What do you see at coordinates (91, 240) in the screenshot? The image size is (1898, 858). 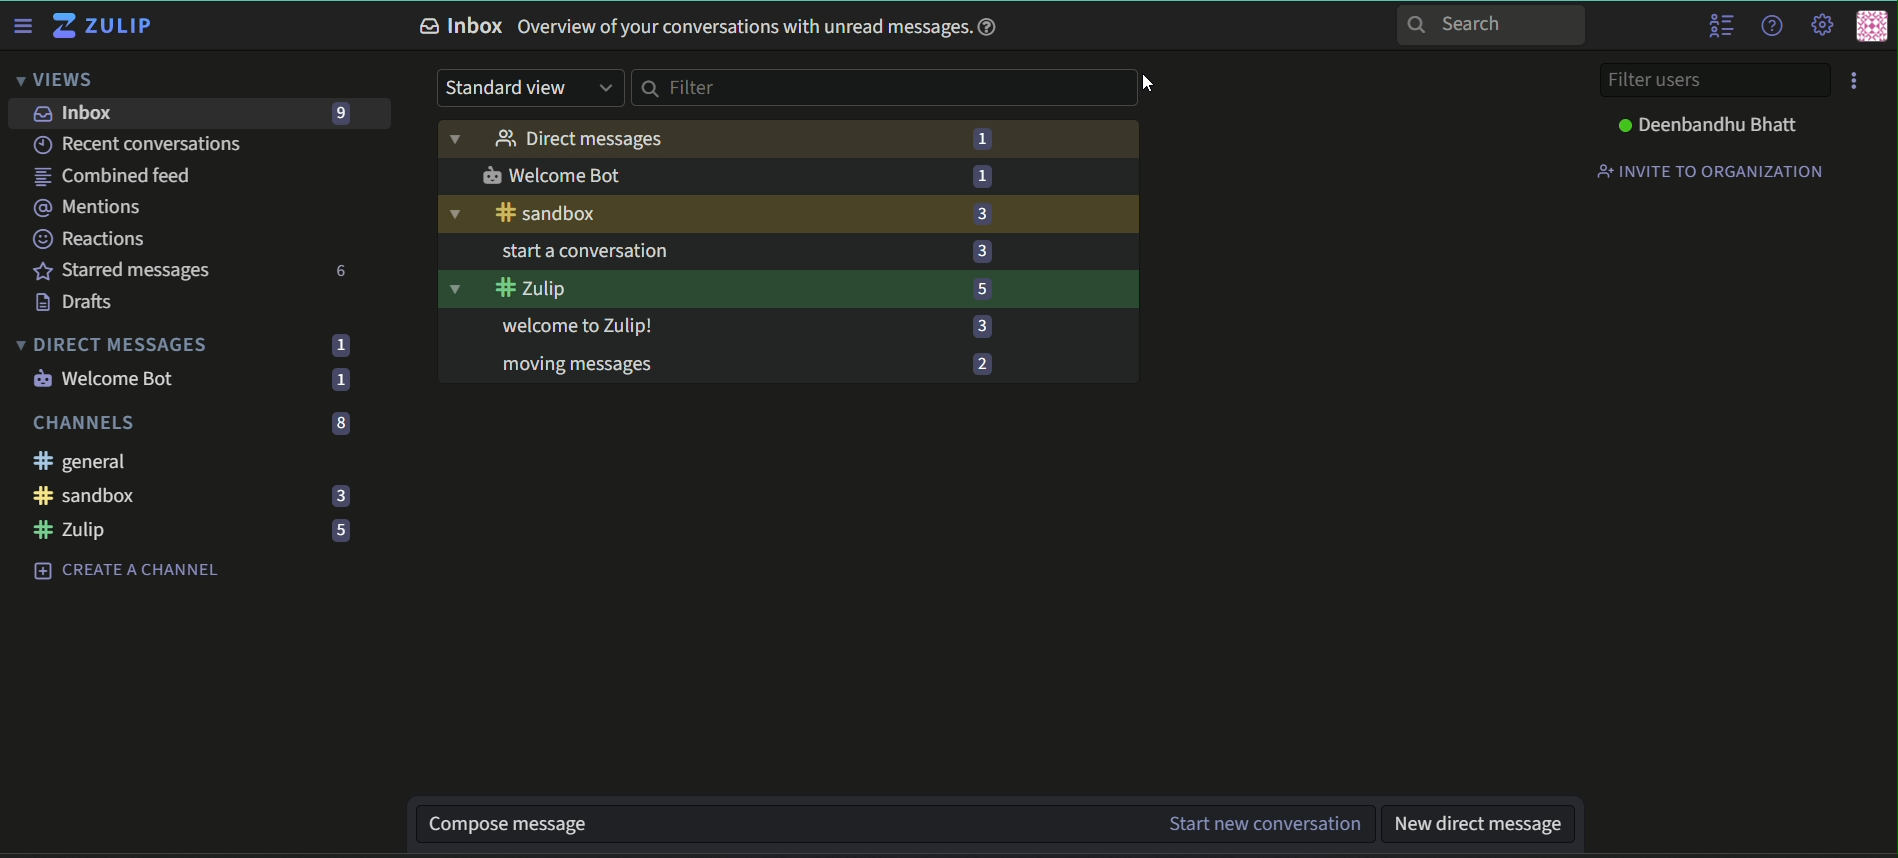 I see `Reactions` at bounding box center [91, 240].